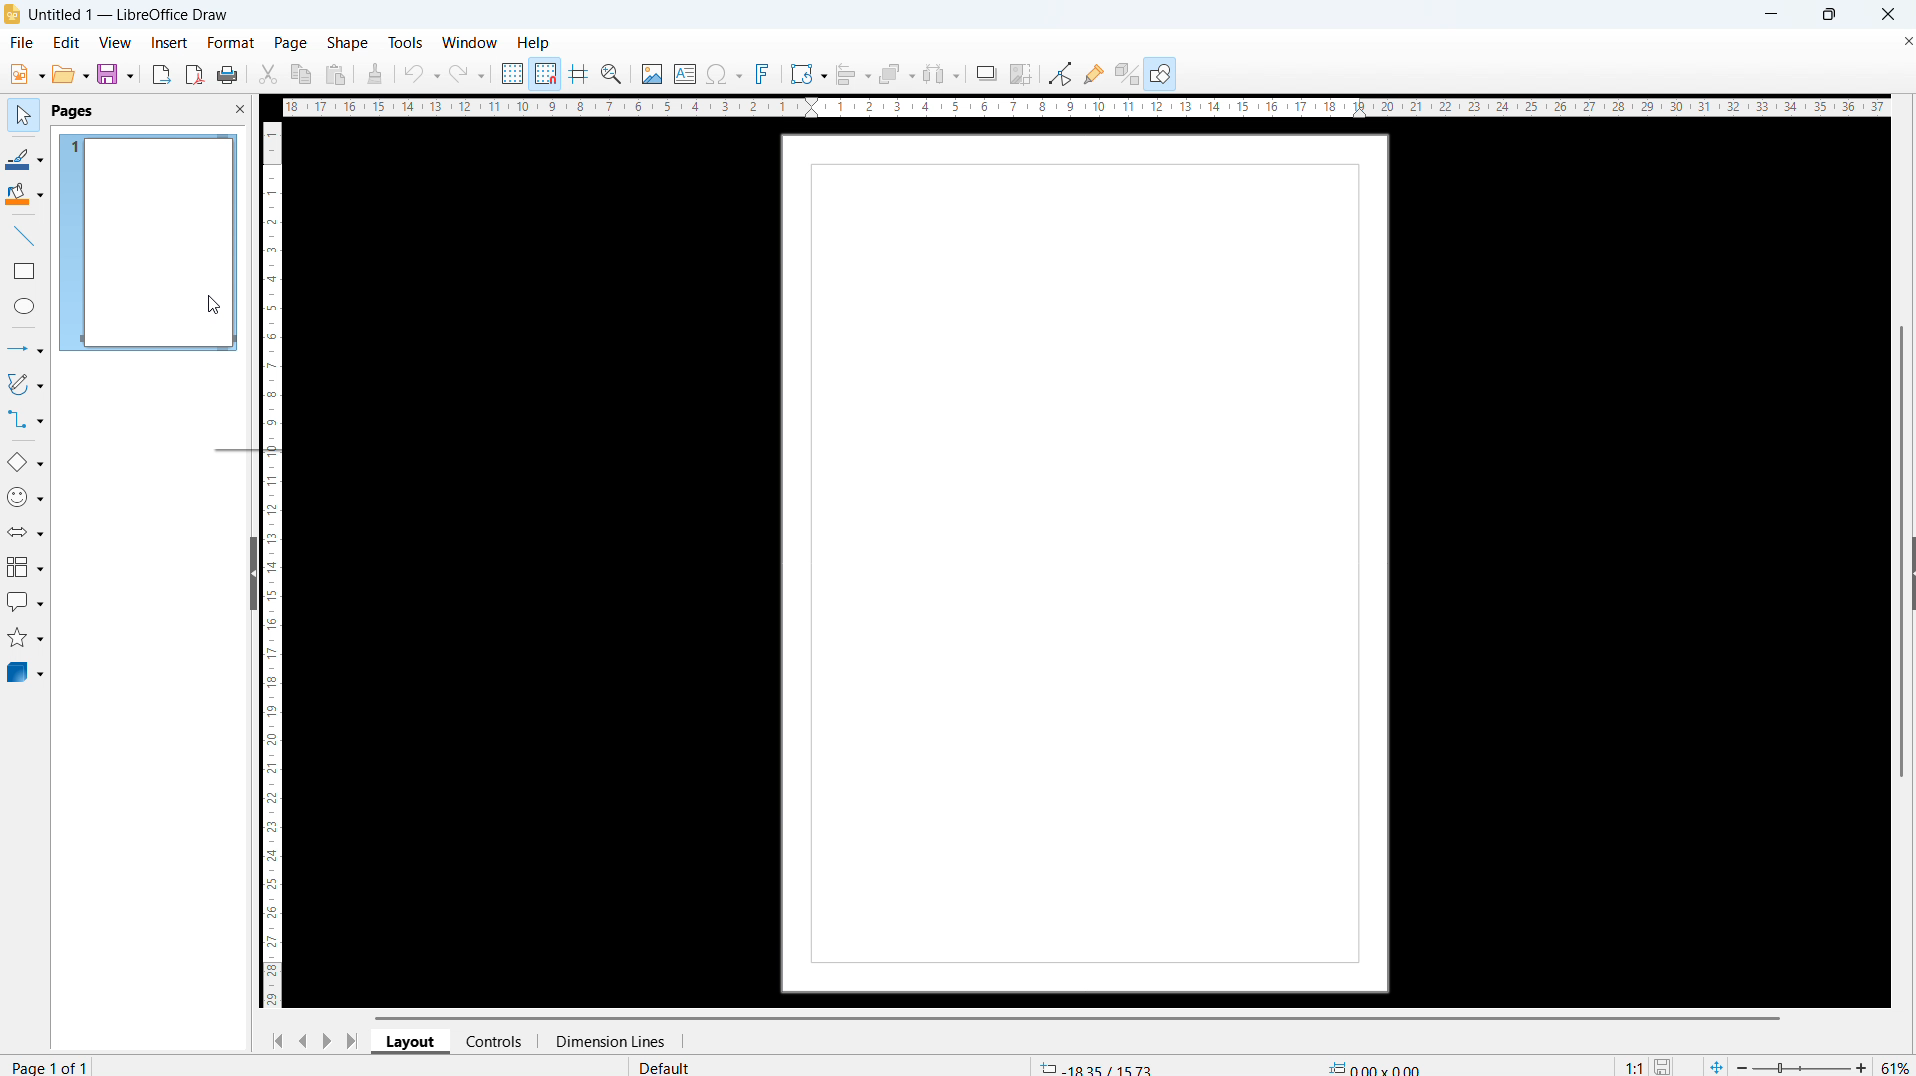  Describe the element at coordinates (228, 73) in the screenshot. I see `print` at that location.